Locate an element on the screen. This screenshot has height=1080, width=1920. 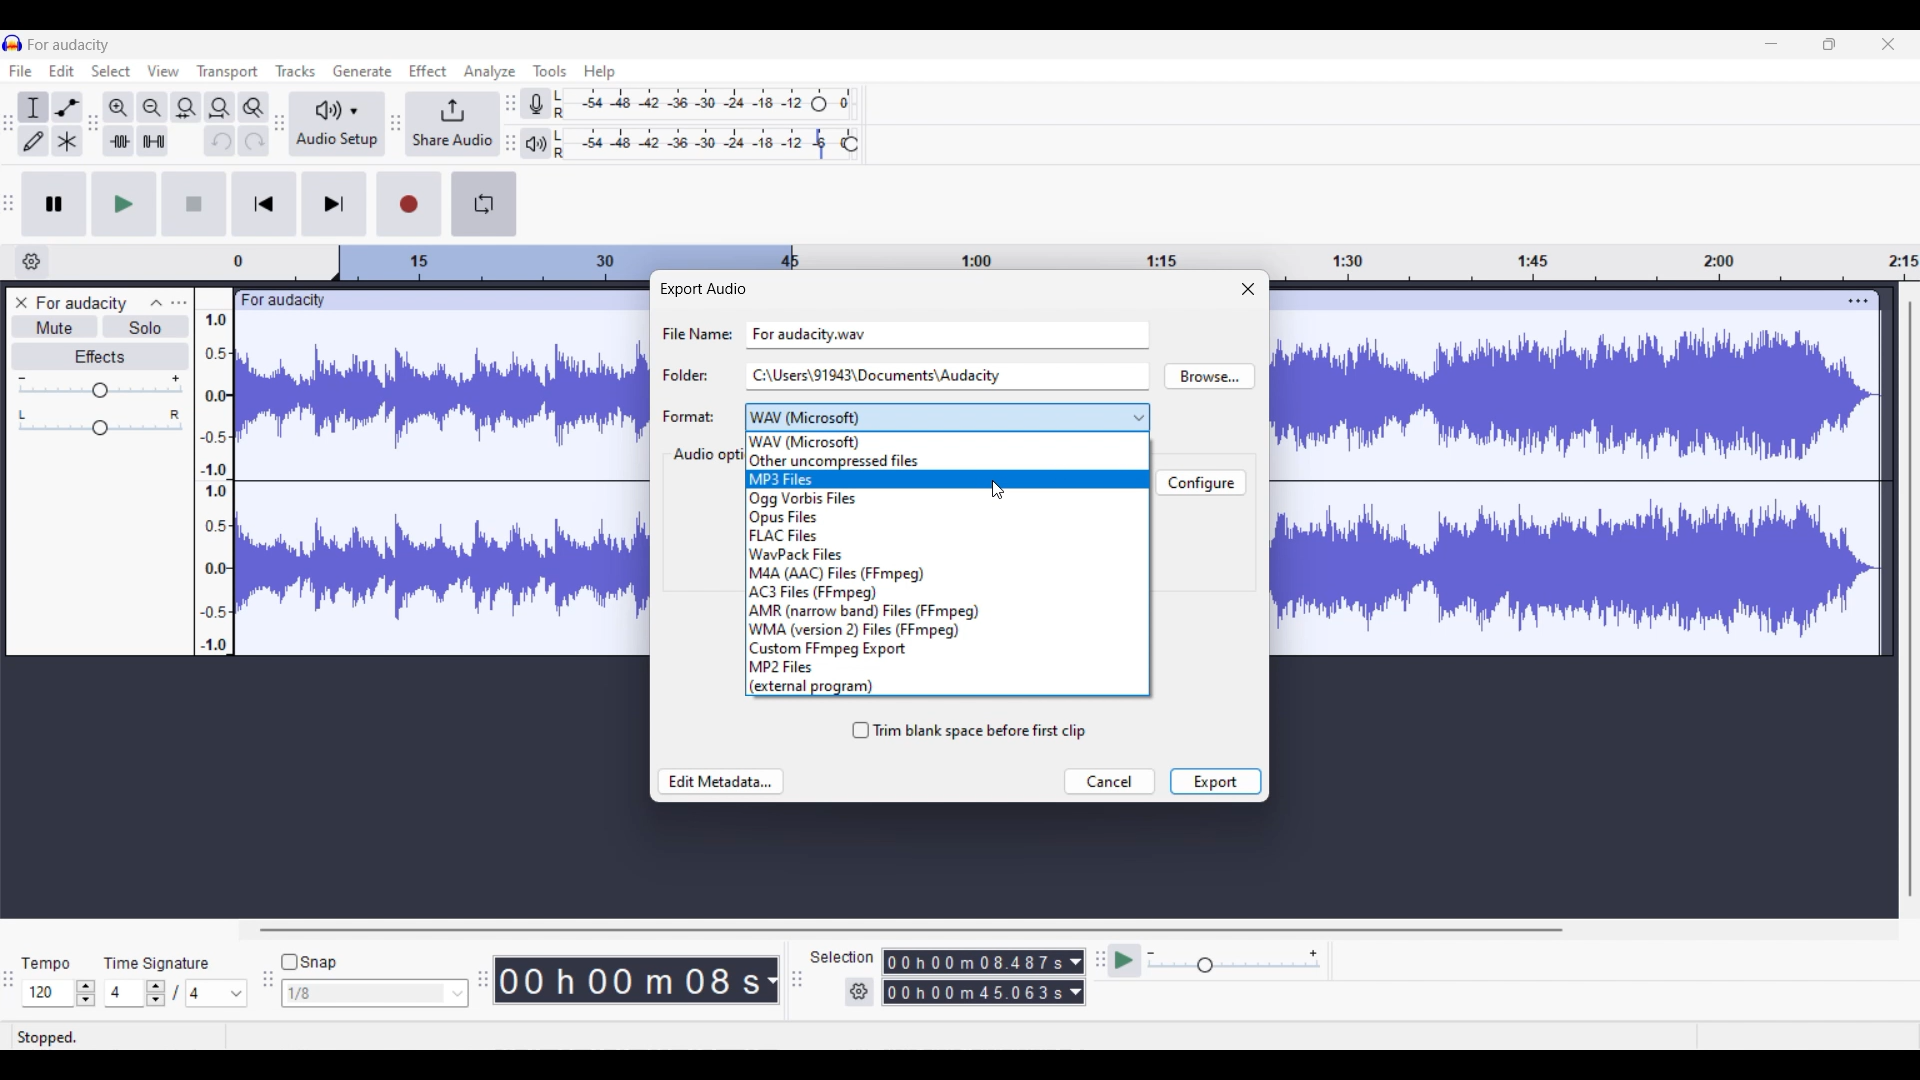
M4A (AAC) Files (FFmpeg) is located at coordinates (947, 573).